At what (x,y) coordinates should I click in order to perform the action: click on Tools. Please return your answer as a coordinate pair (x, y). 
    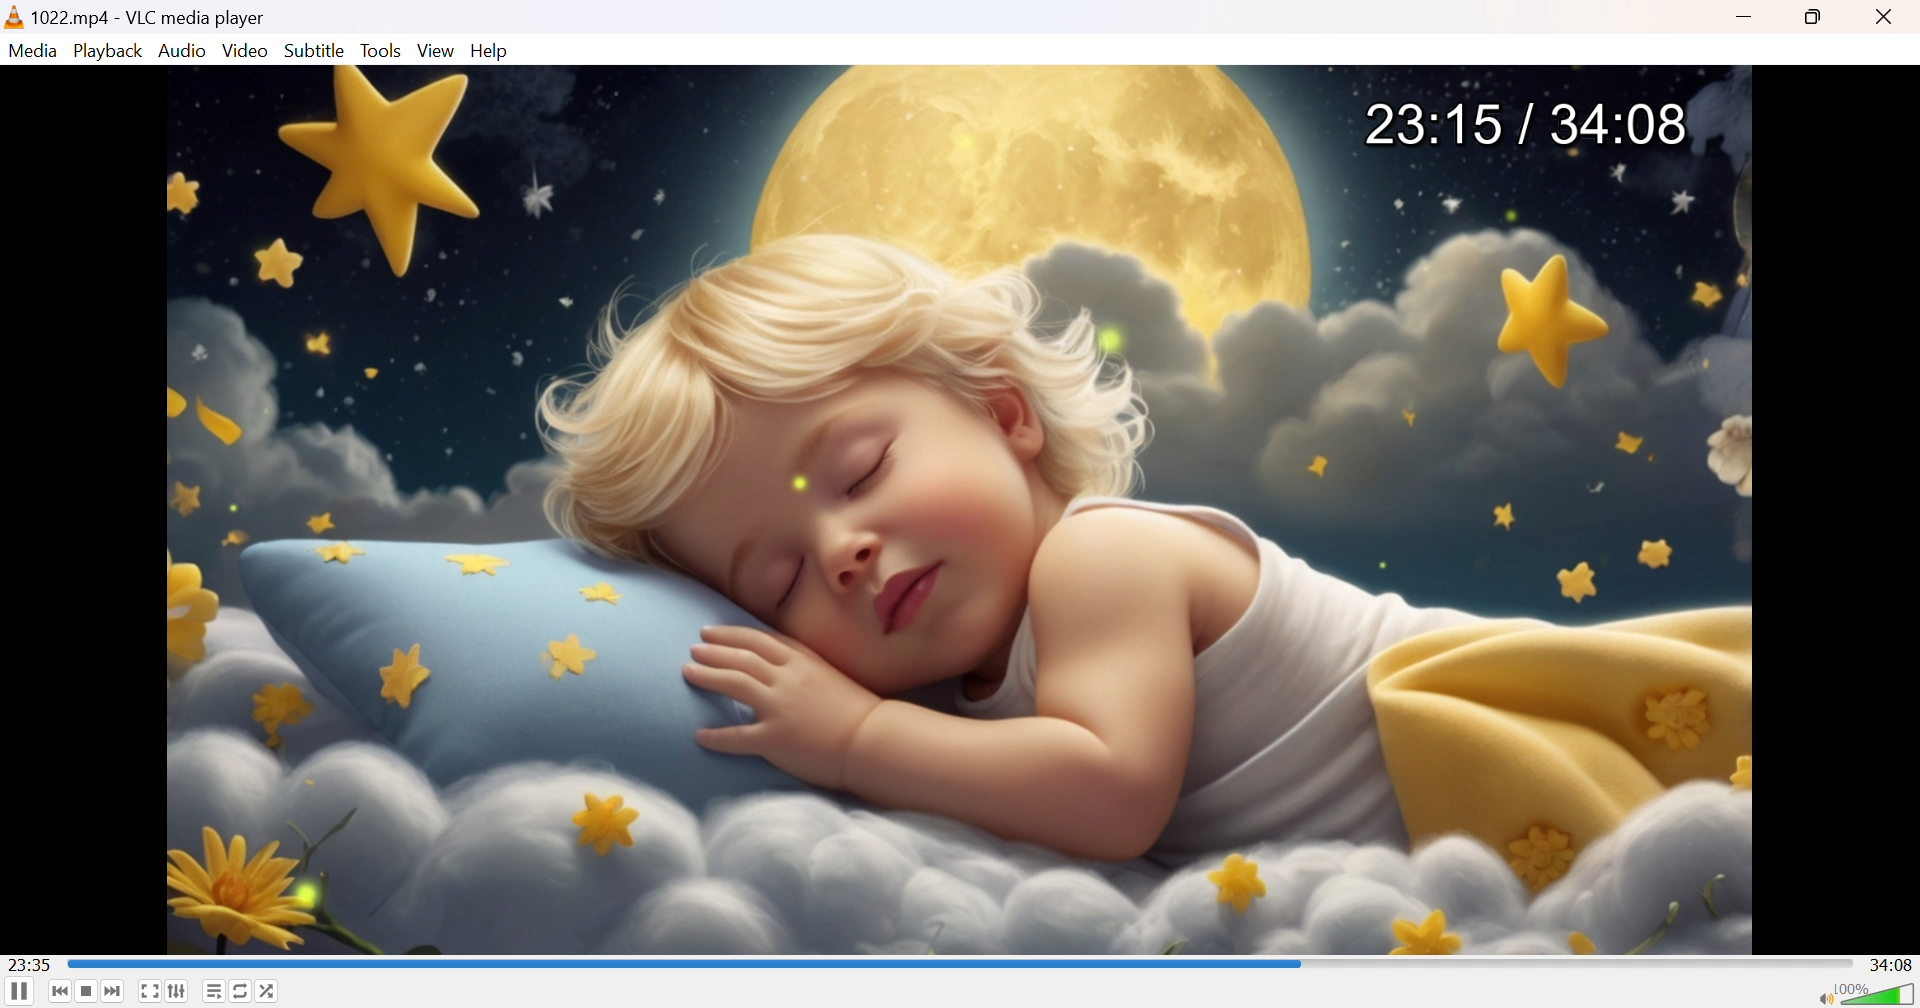
    Looking at the image, I should click on (382, 51).